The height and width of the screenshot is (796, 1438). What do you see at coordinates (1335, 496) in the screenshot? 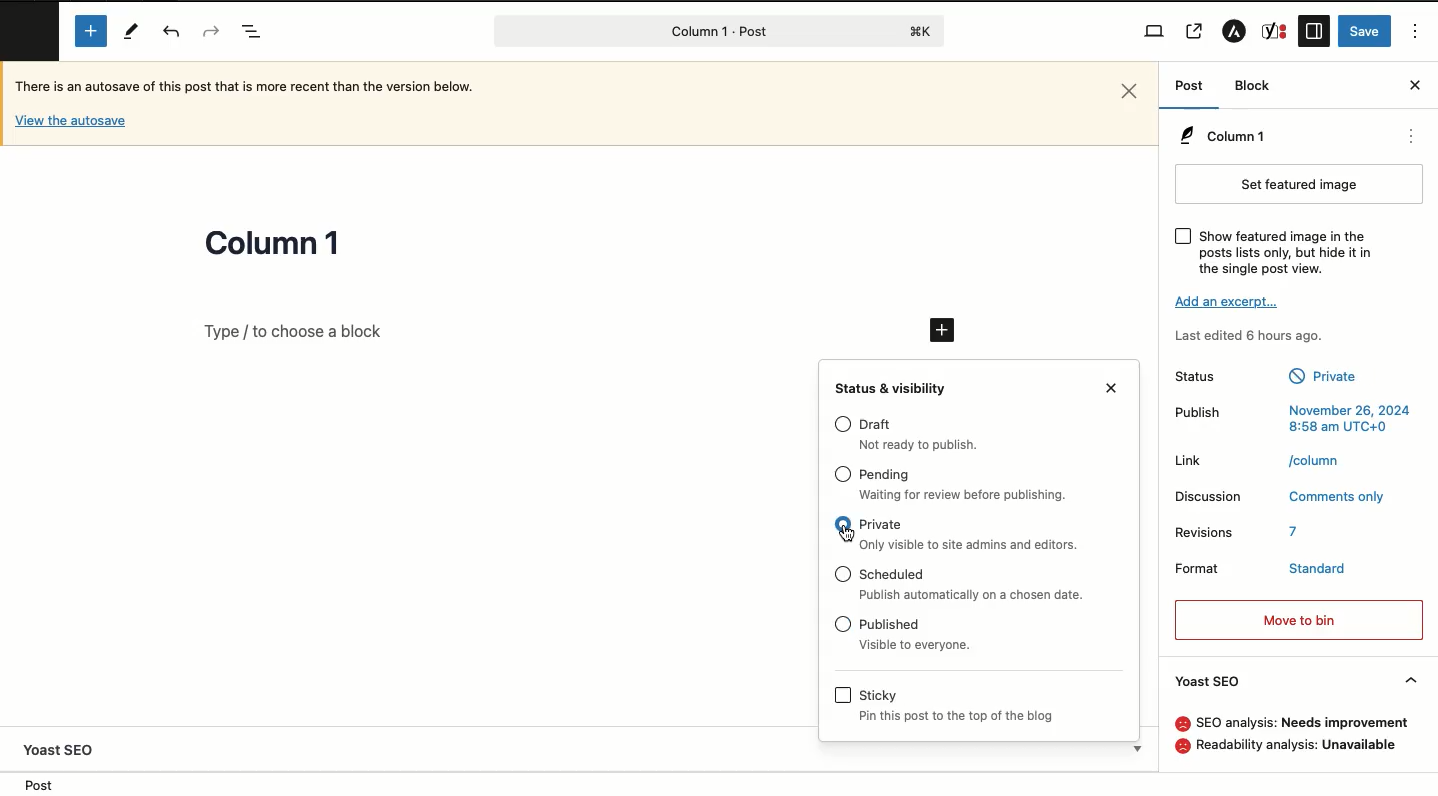
I see `Comments only` at bounding box center [1335, 496].